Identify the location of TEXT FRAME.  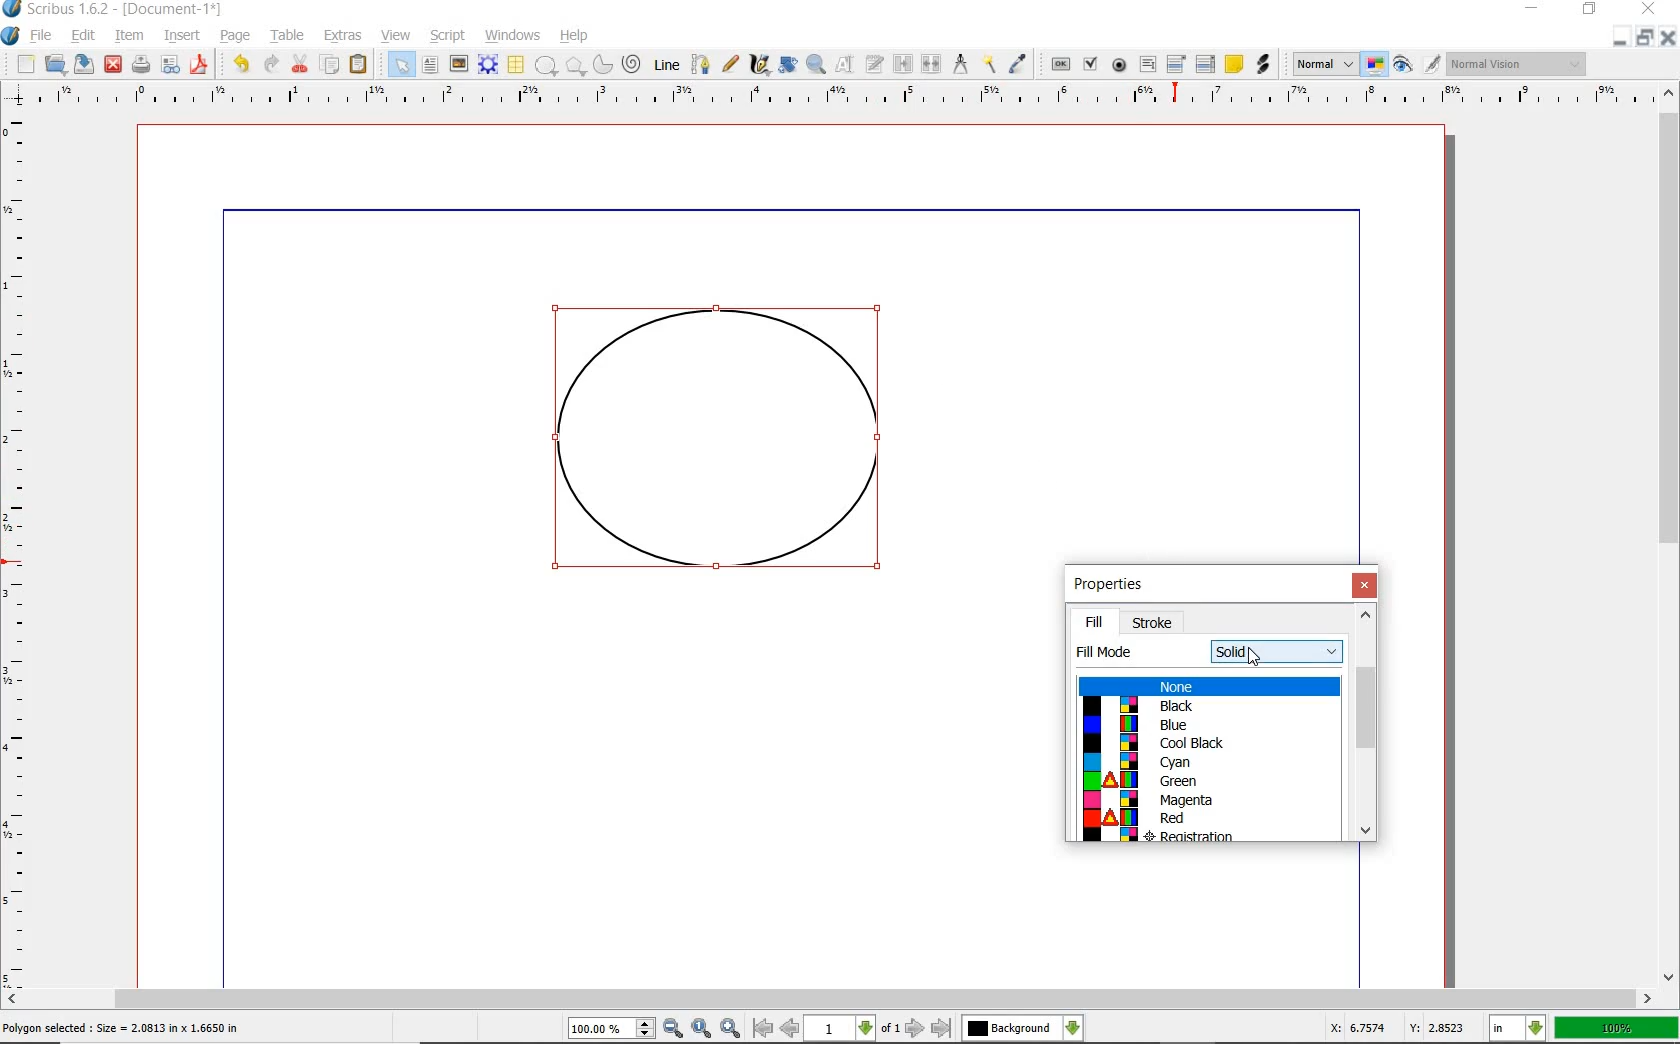
(430, 64).